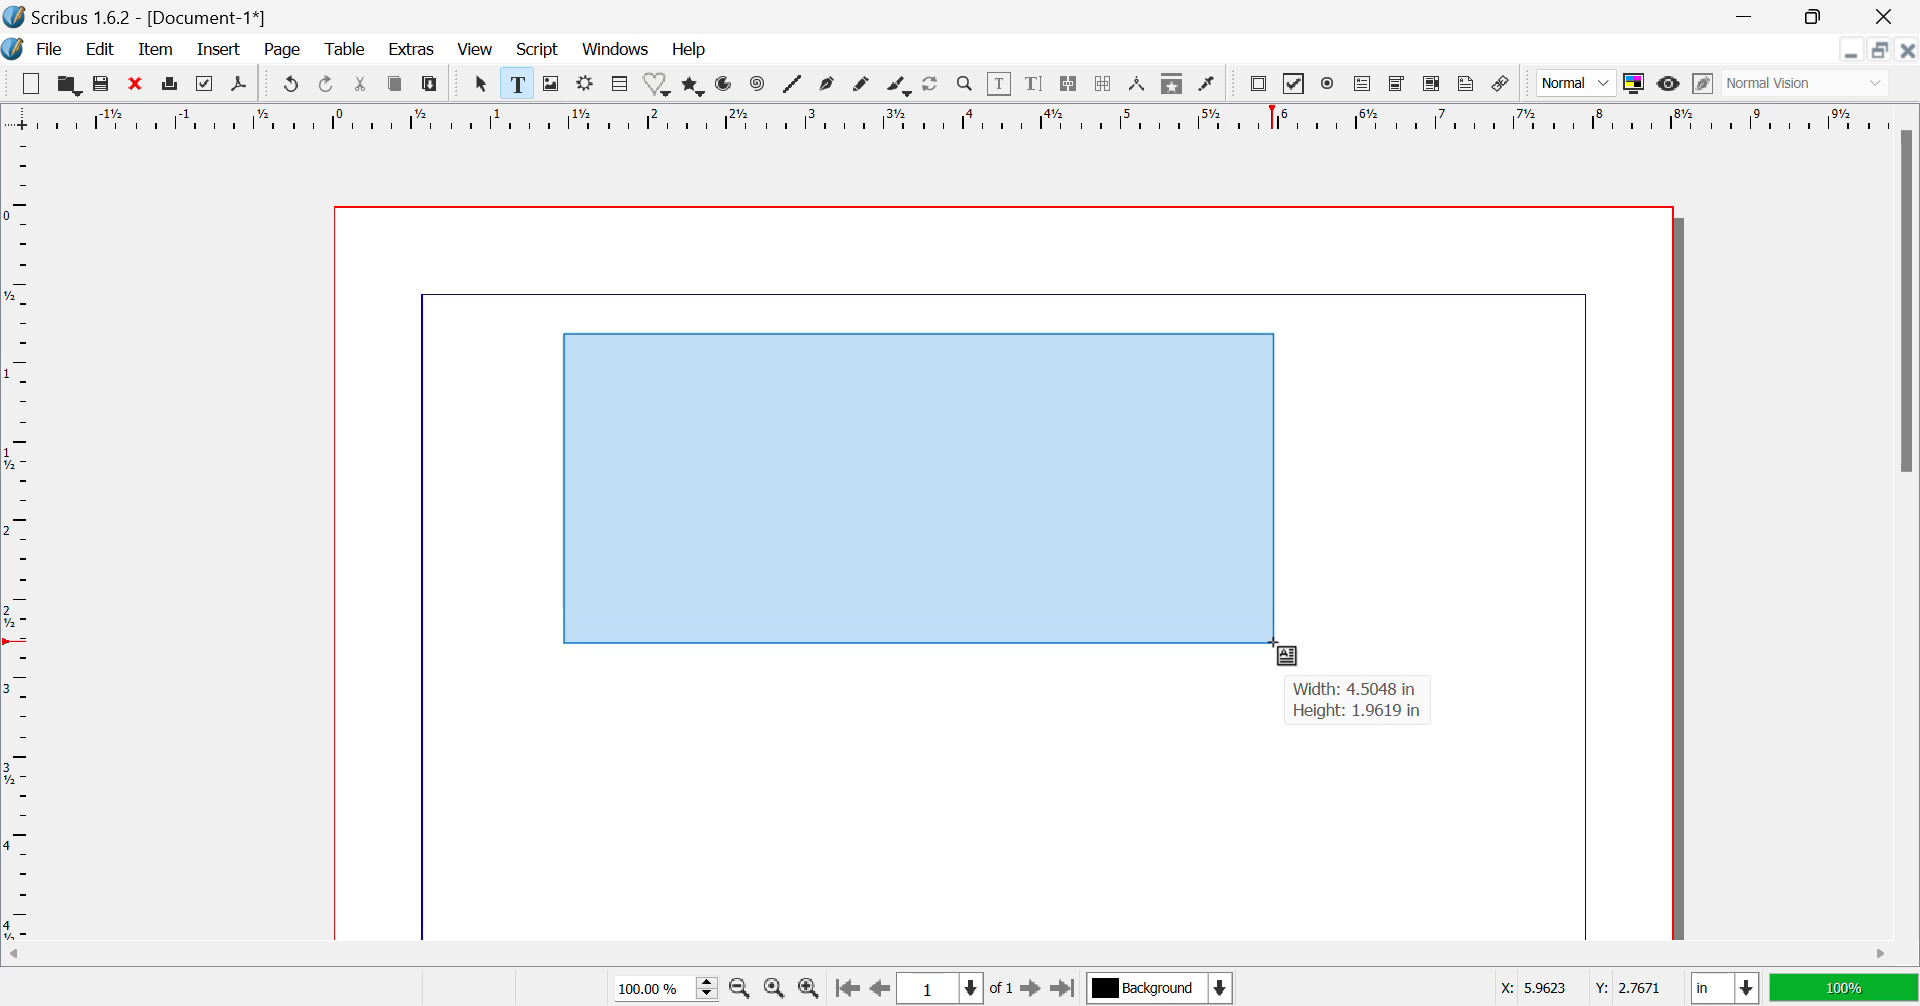 The width and height of the screenshot is (1920, 1006). Describe the element at coordinates (793, 86) in the screenshot. I see `Lines` at that location.